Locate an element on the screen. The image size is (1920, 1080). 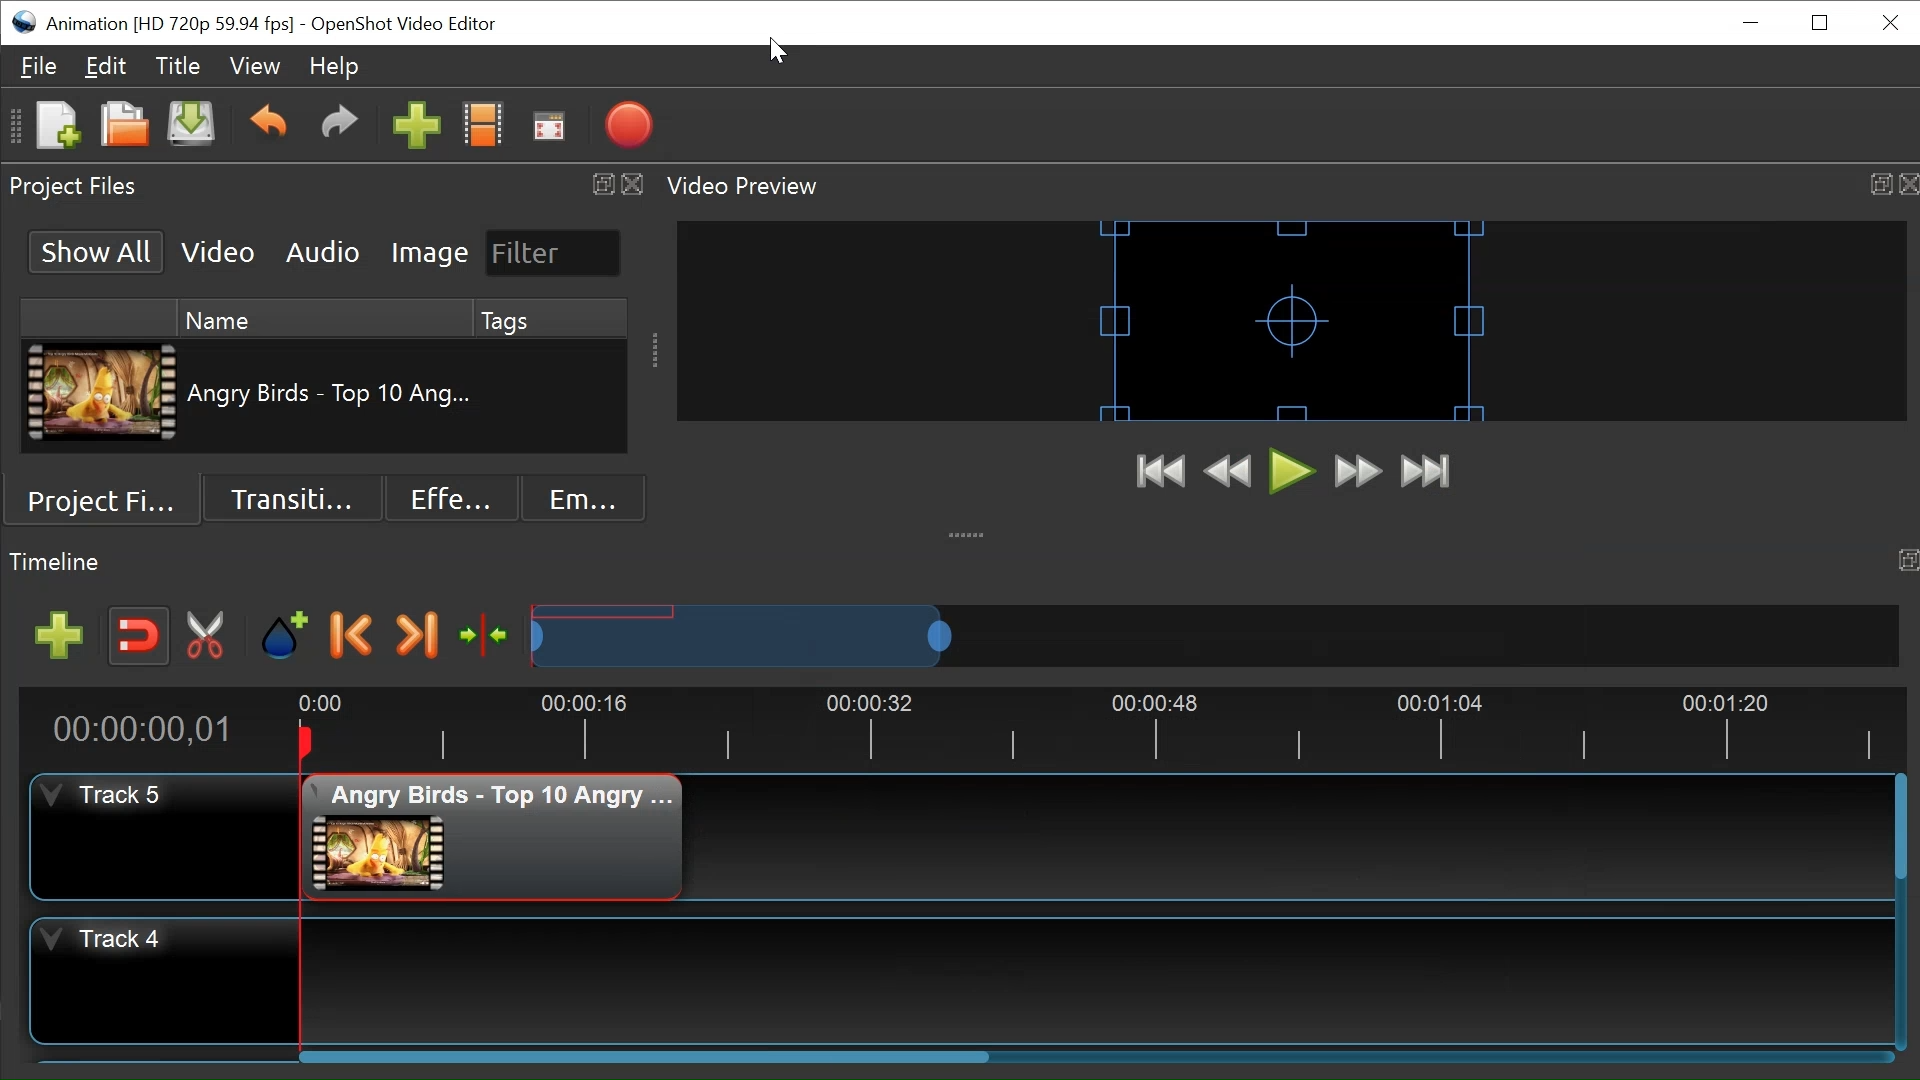
Import Files is located at coordinates (417, 129).